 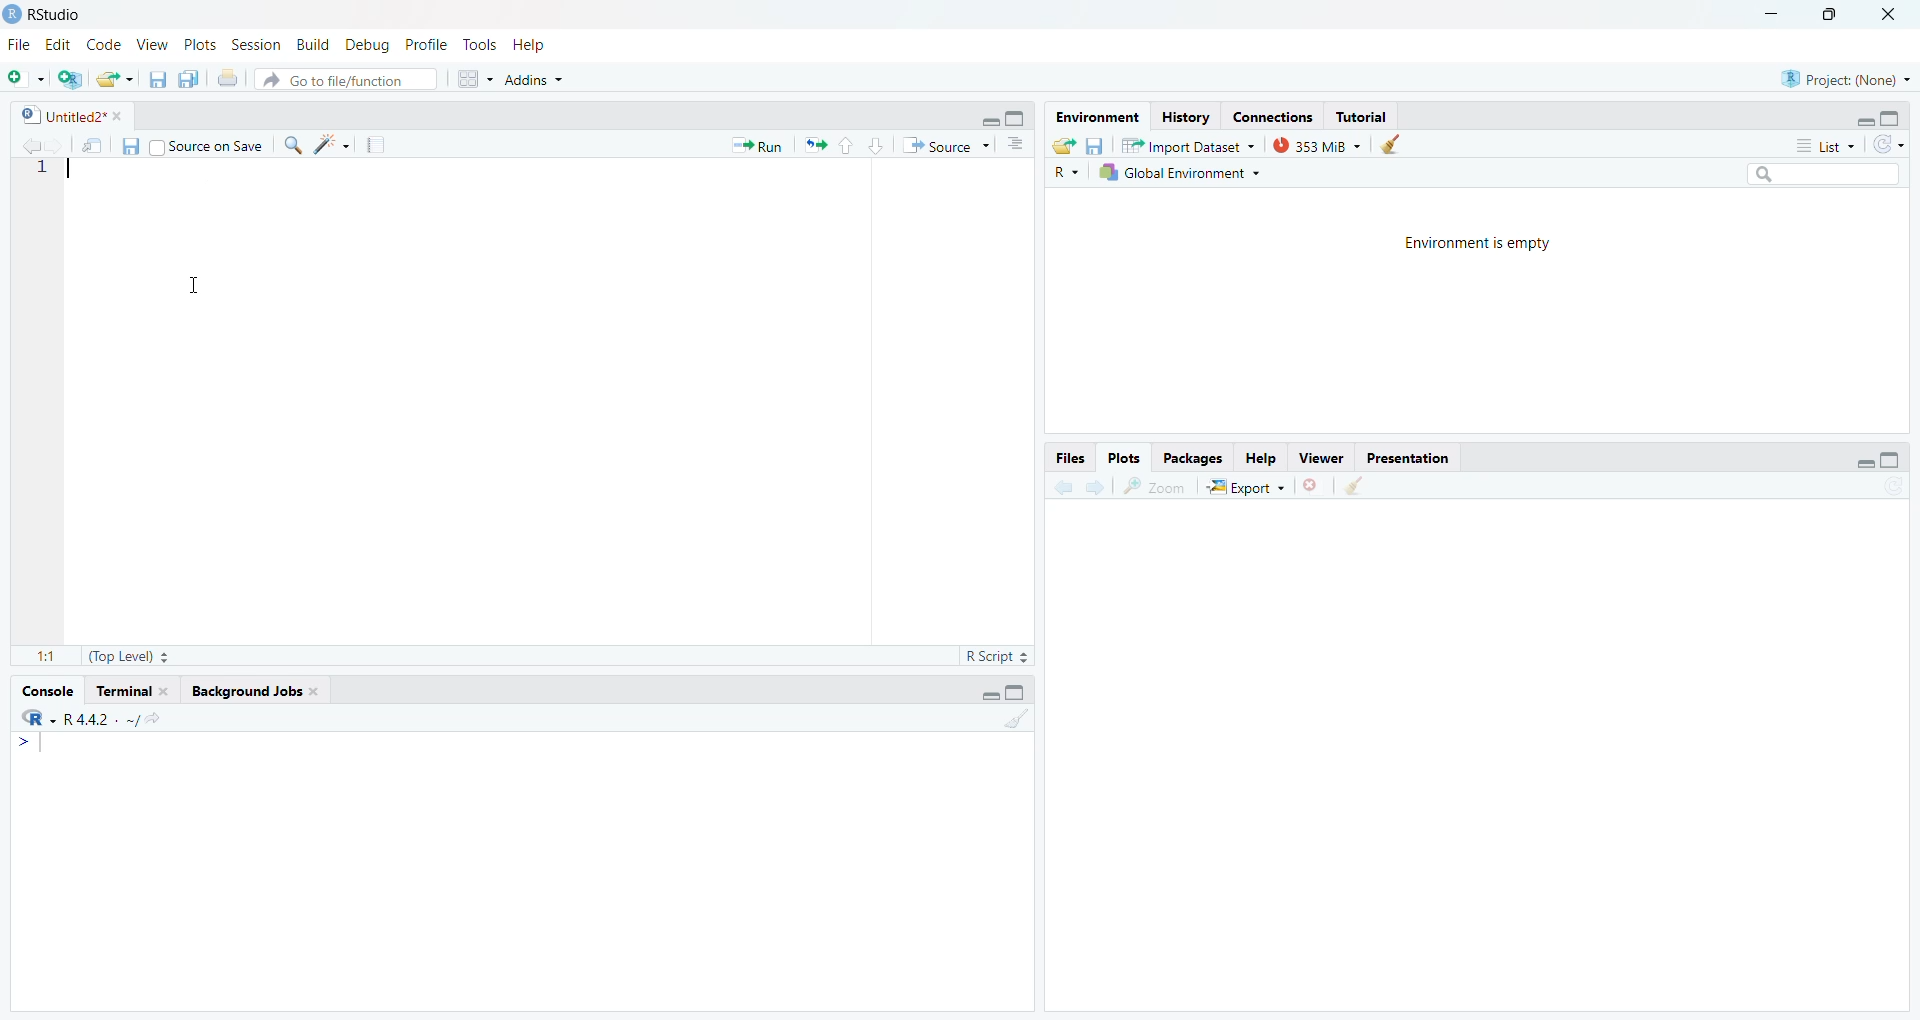 What do you see at coordinates (33, 751) in the screenshot?
I see `typing cursor` at bounding box center [33, 751].